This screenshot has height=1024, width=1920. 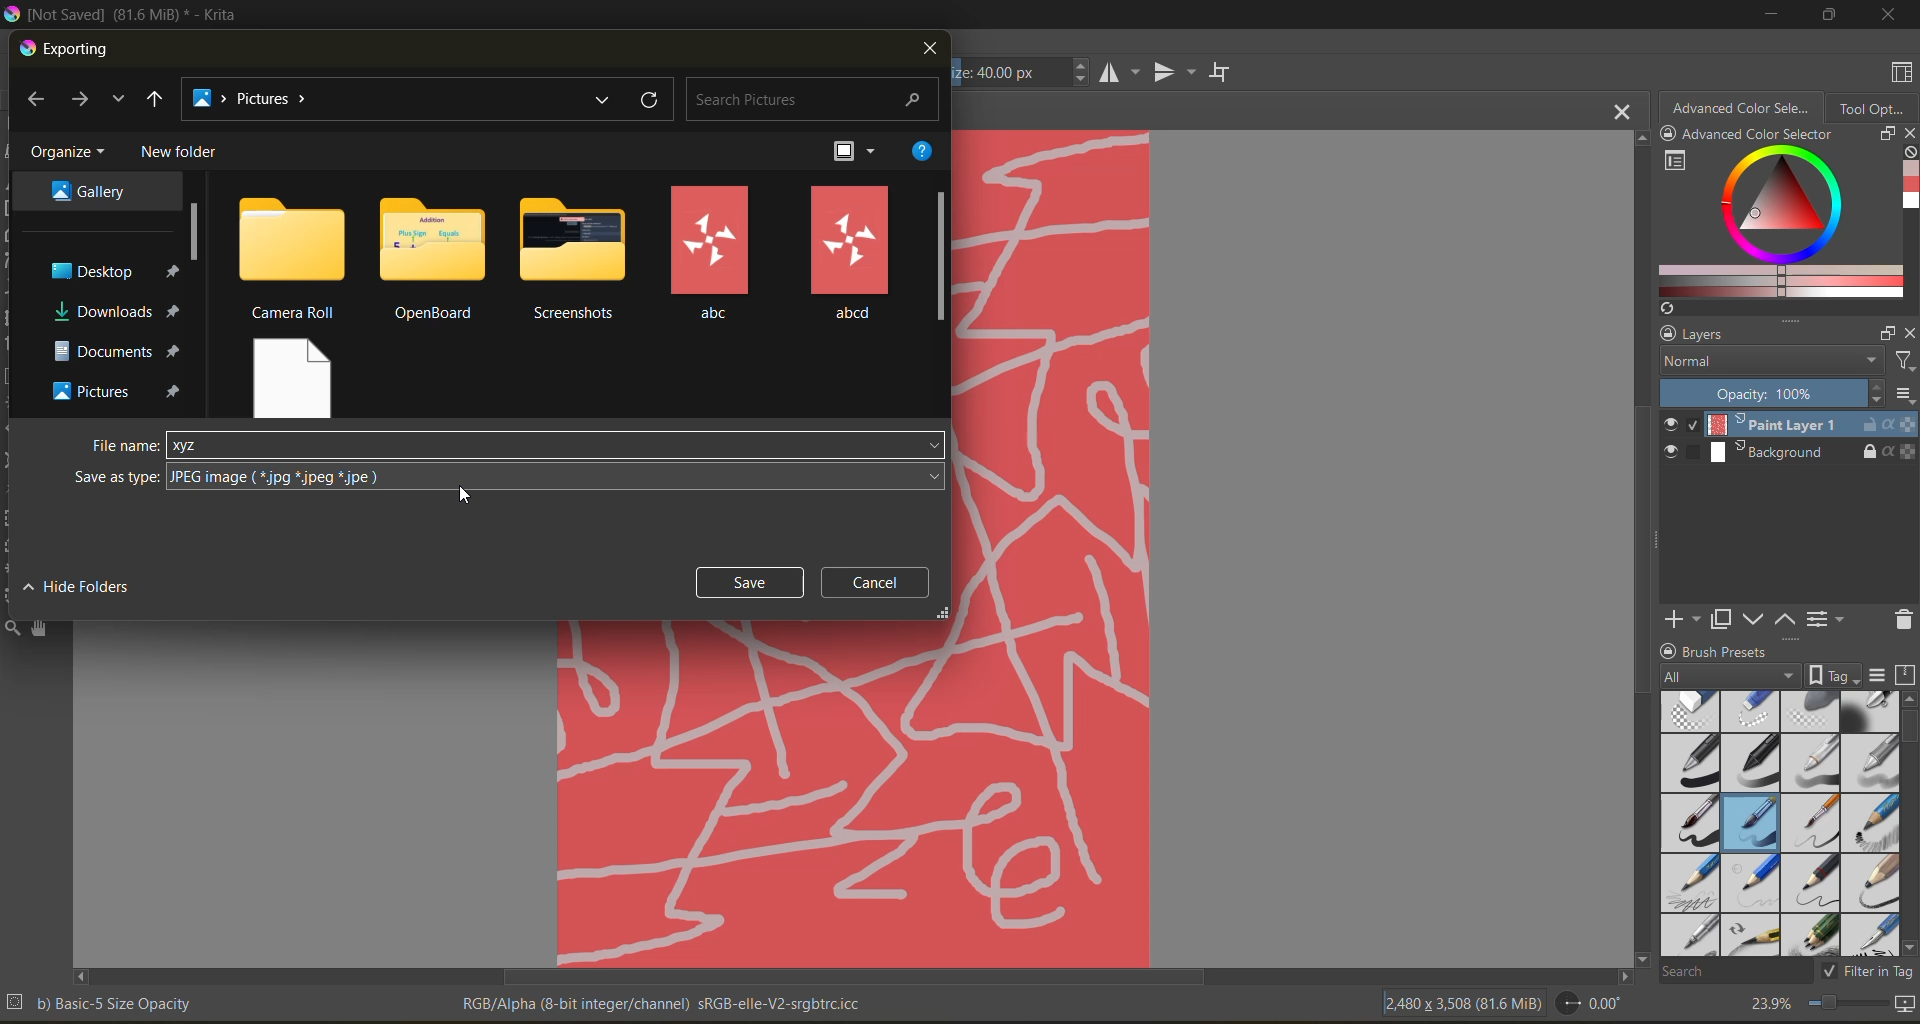 What do you see at coordinates (84, 101) in the screenshot?
I see `forward` at bounding box center [84, 101].